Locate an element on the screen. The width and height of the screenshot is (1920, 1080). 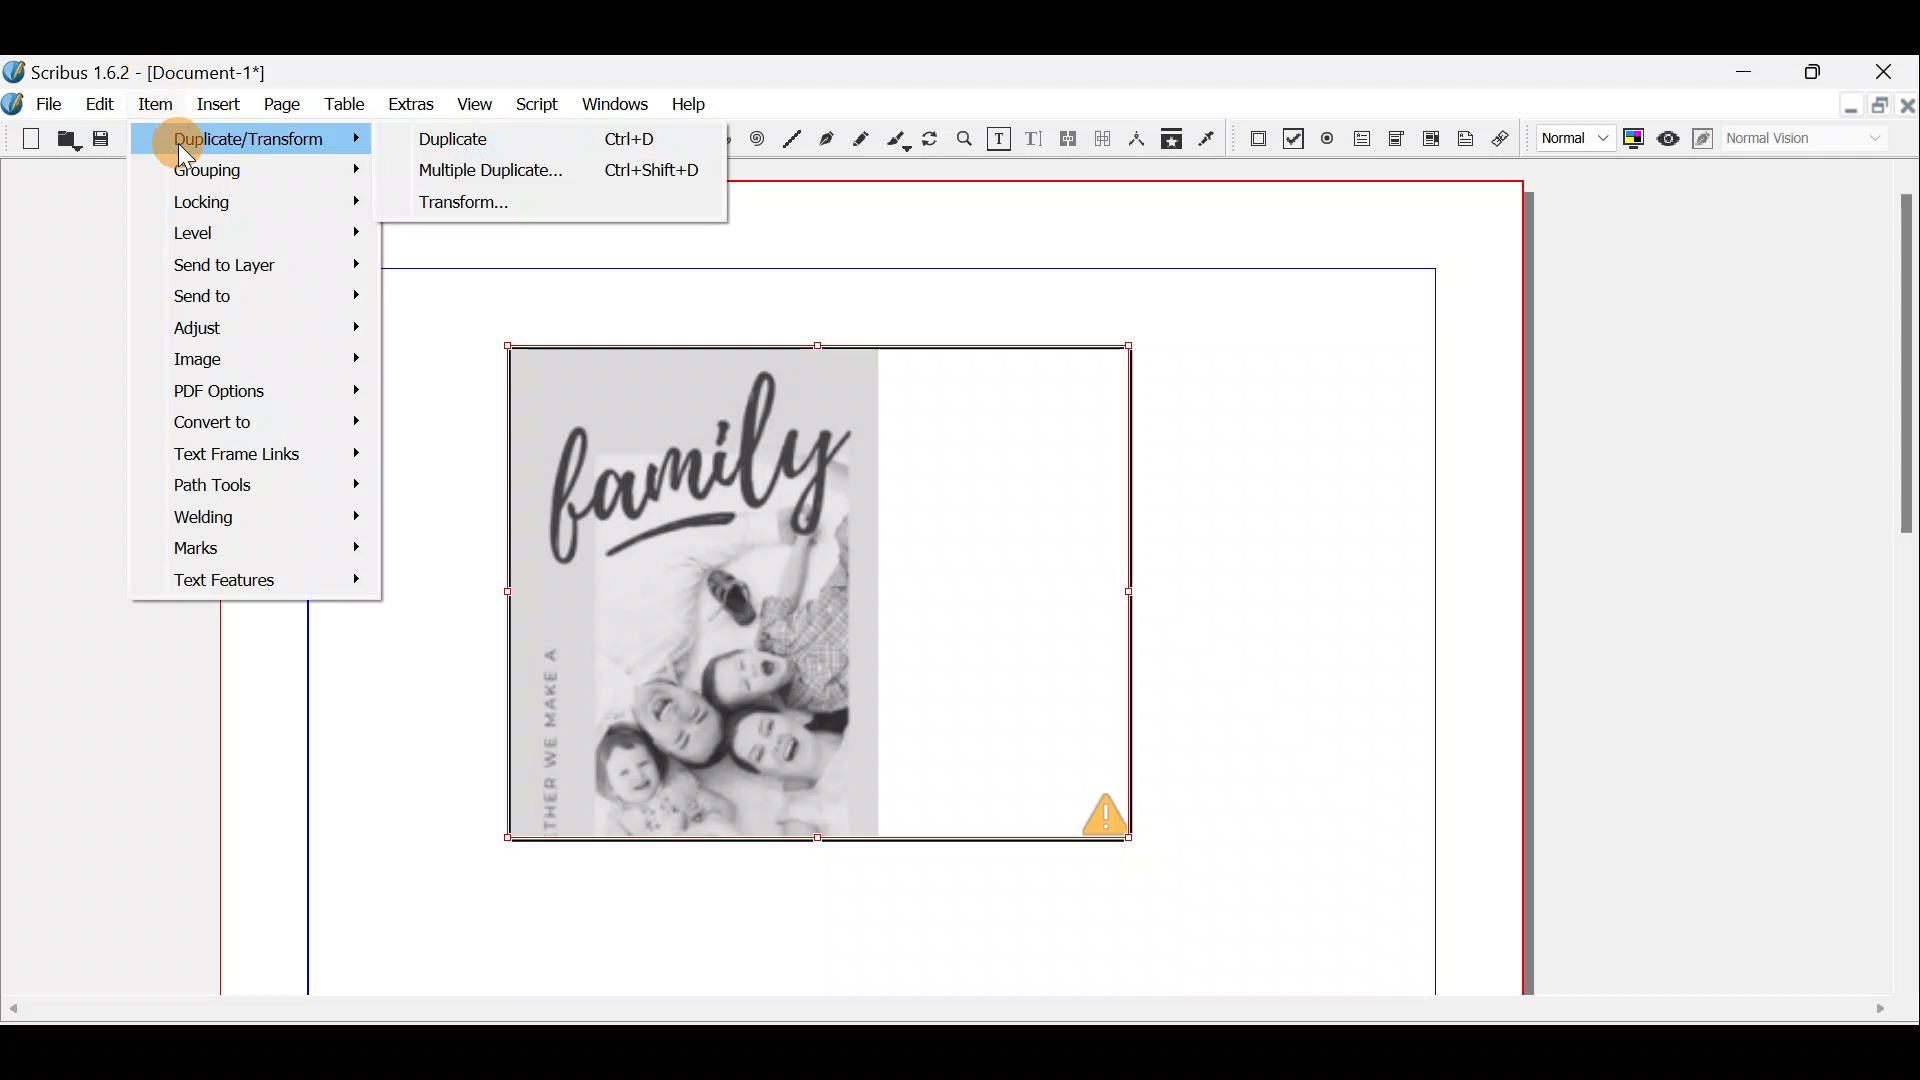
Copy item properties is located at coordinates (1178, 141).